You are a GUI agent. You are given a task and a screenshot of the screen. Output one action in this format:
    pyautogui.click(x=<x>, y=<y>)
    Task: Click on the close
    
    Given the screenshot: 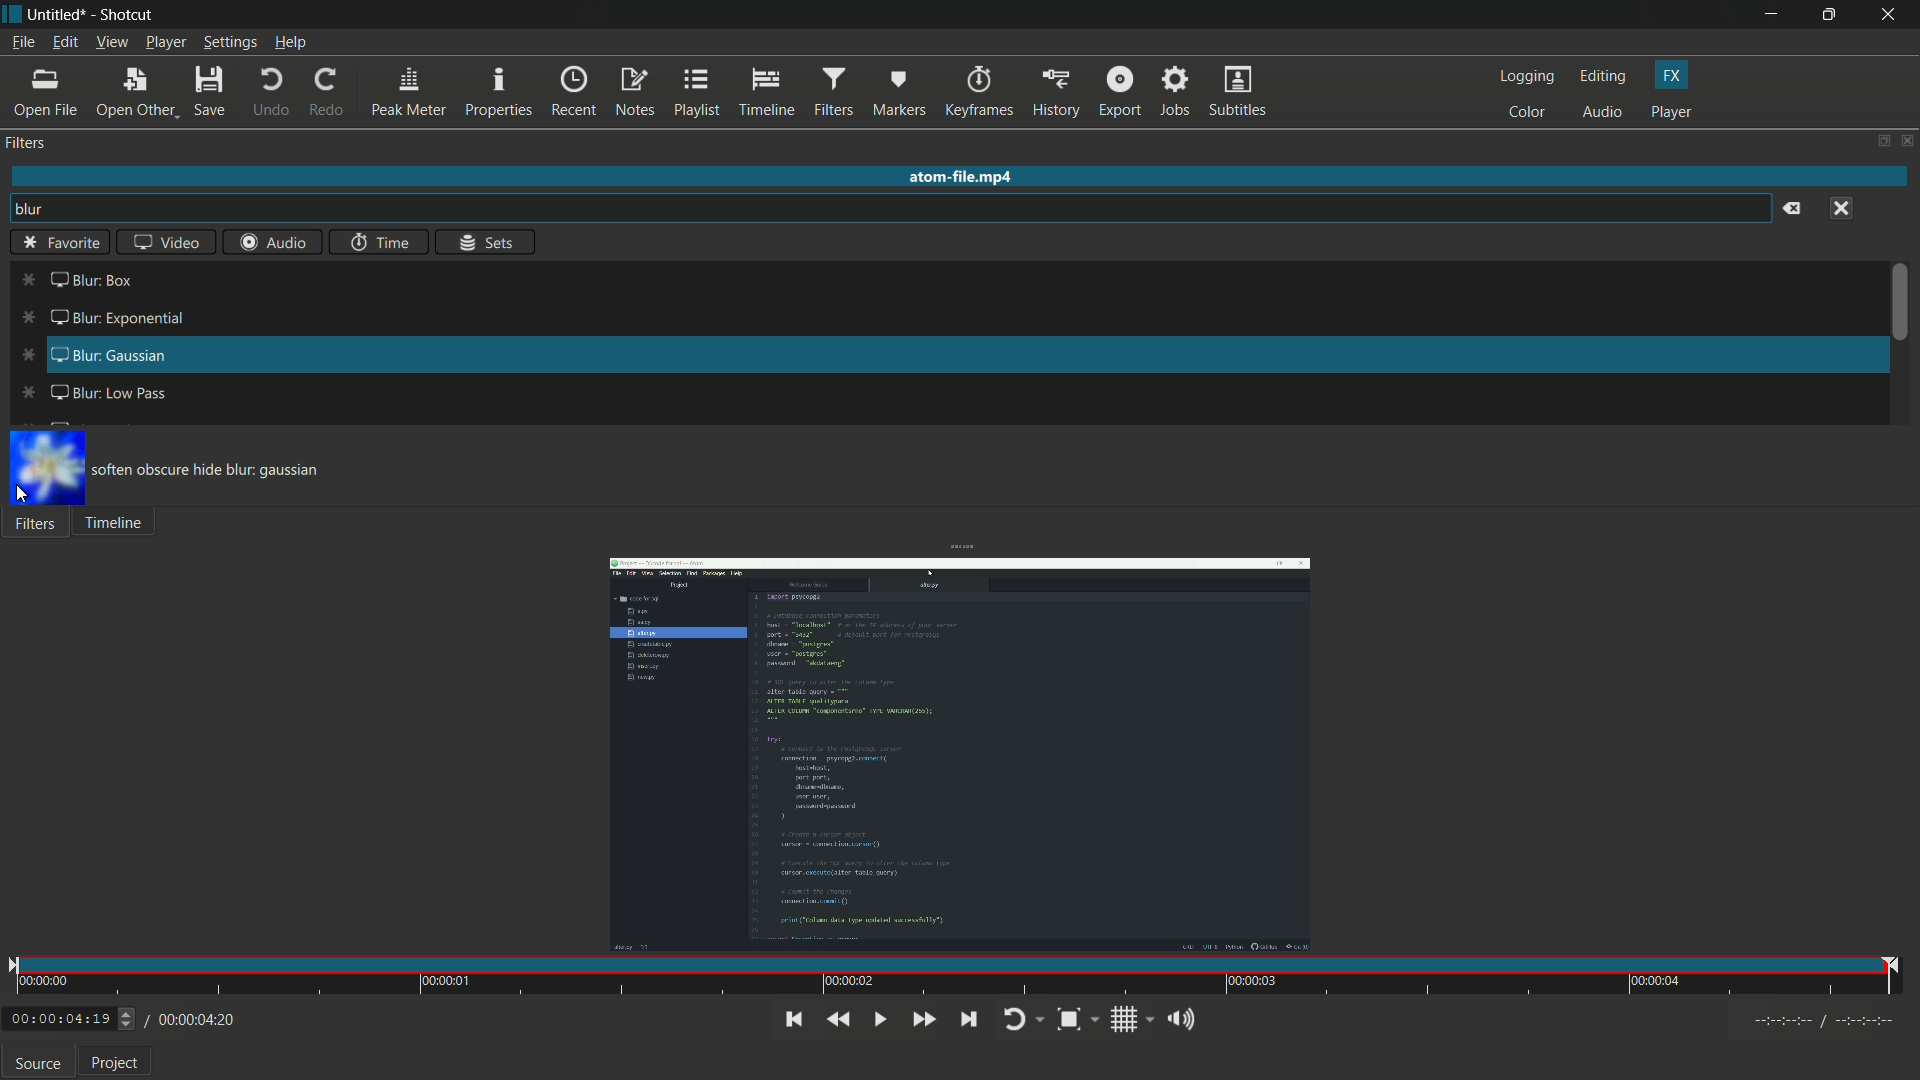 What is the action you would take?
    pyautogui.click(x=1902, y=144)
    